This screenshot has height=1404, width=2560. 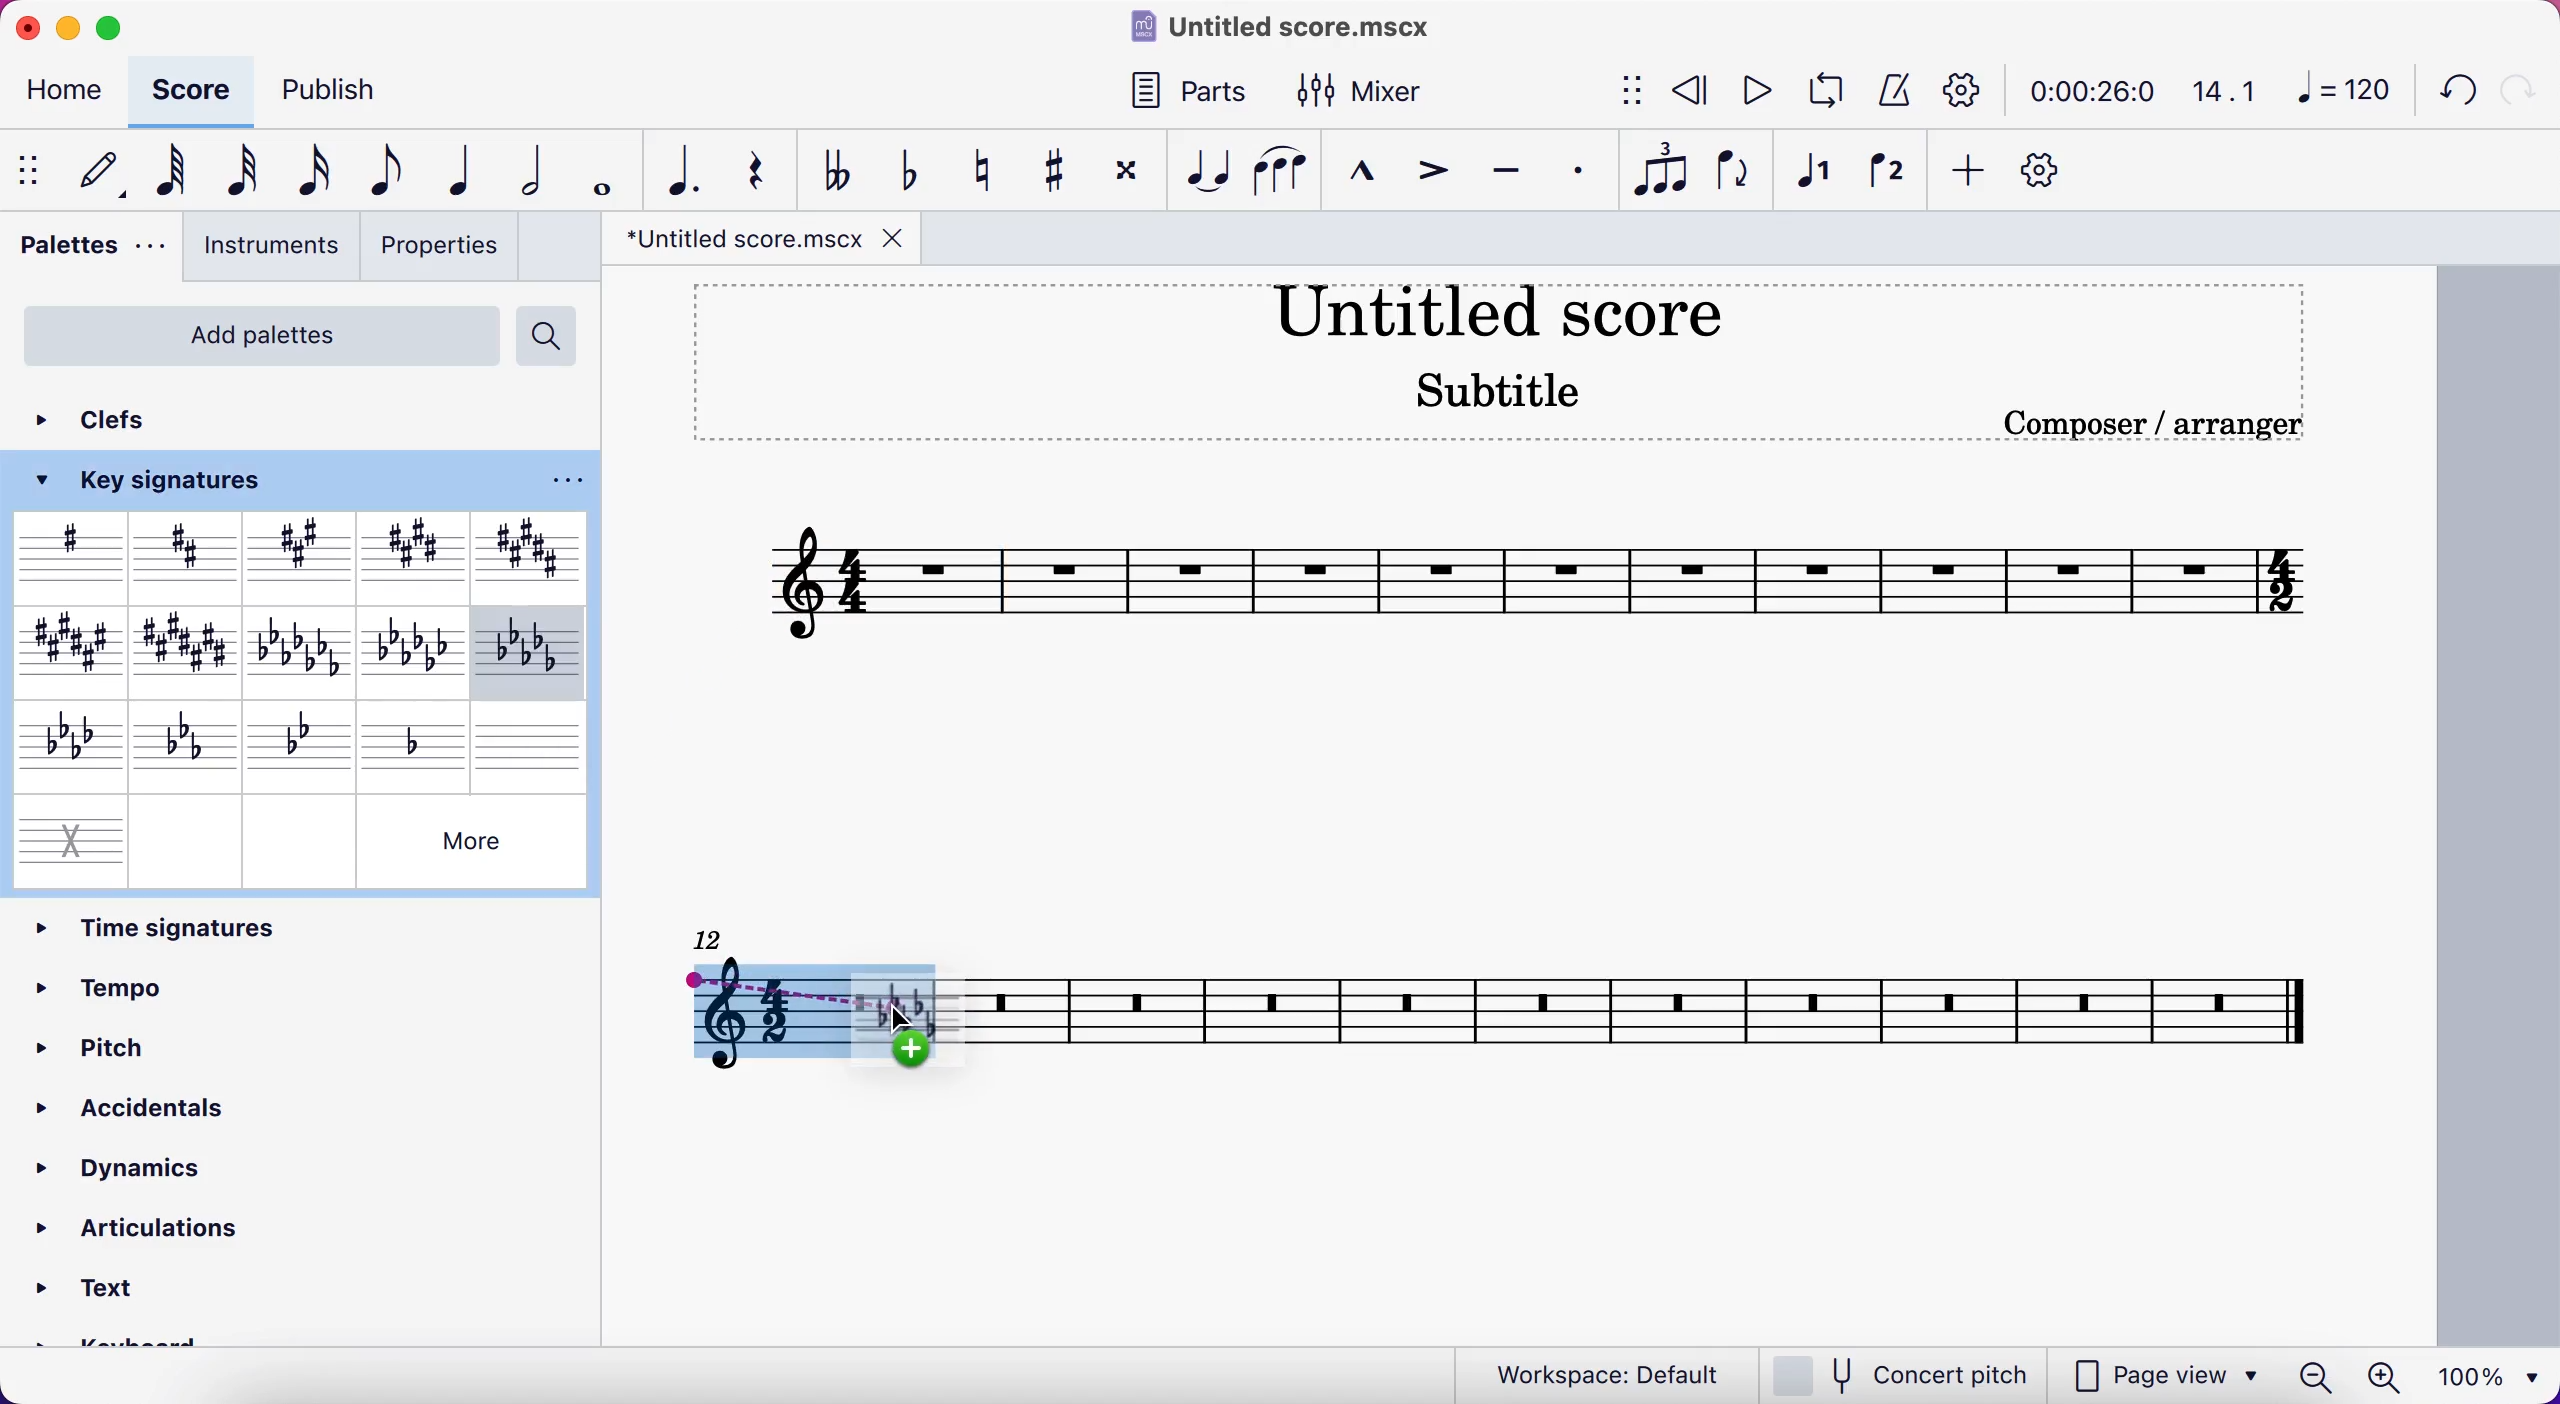 What do you see at coordinates (1891, 91) in the screenshot?
I see `metronome` at bounding box center [1891, 91].